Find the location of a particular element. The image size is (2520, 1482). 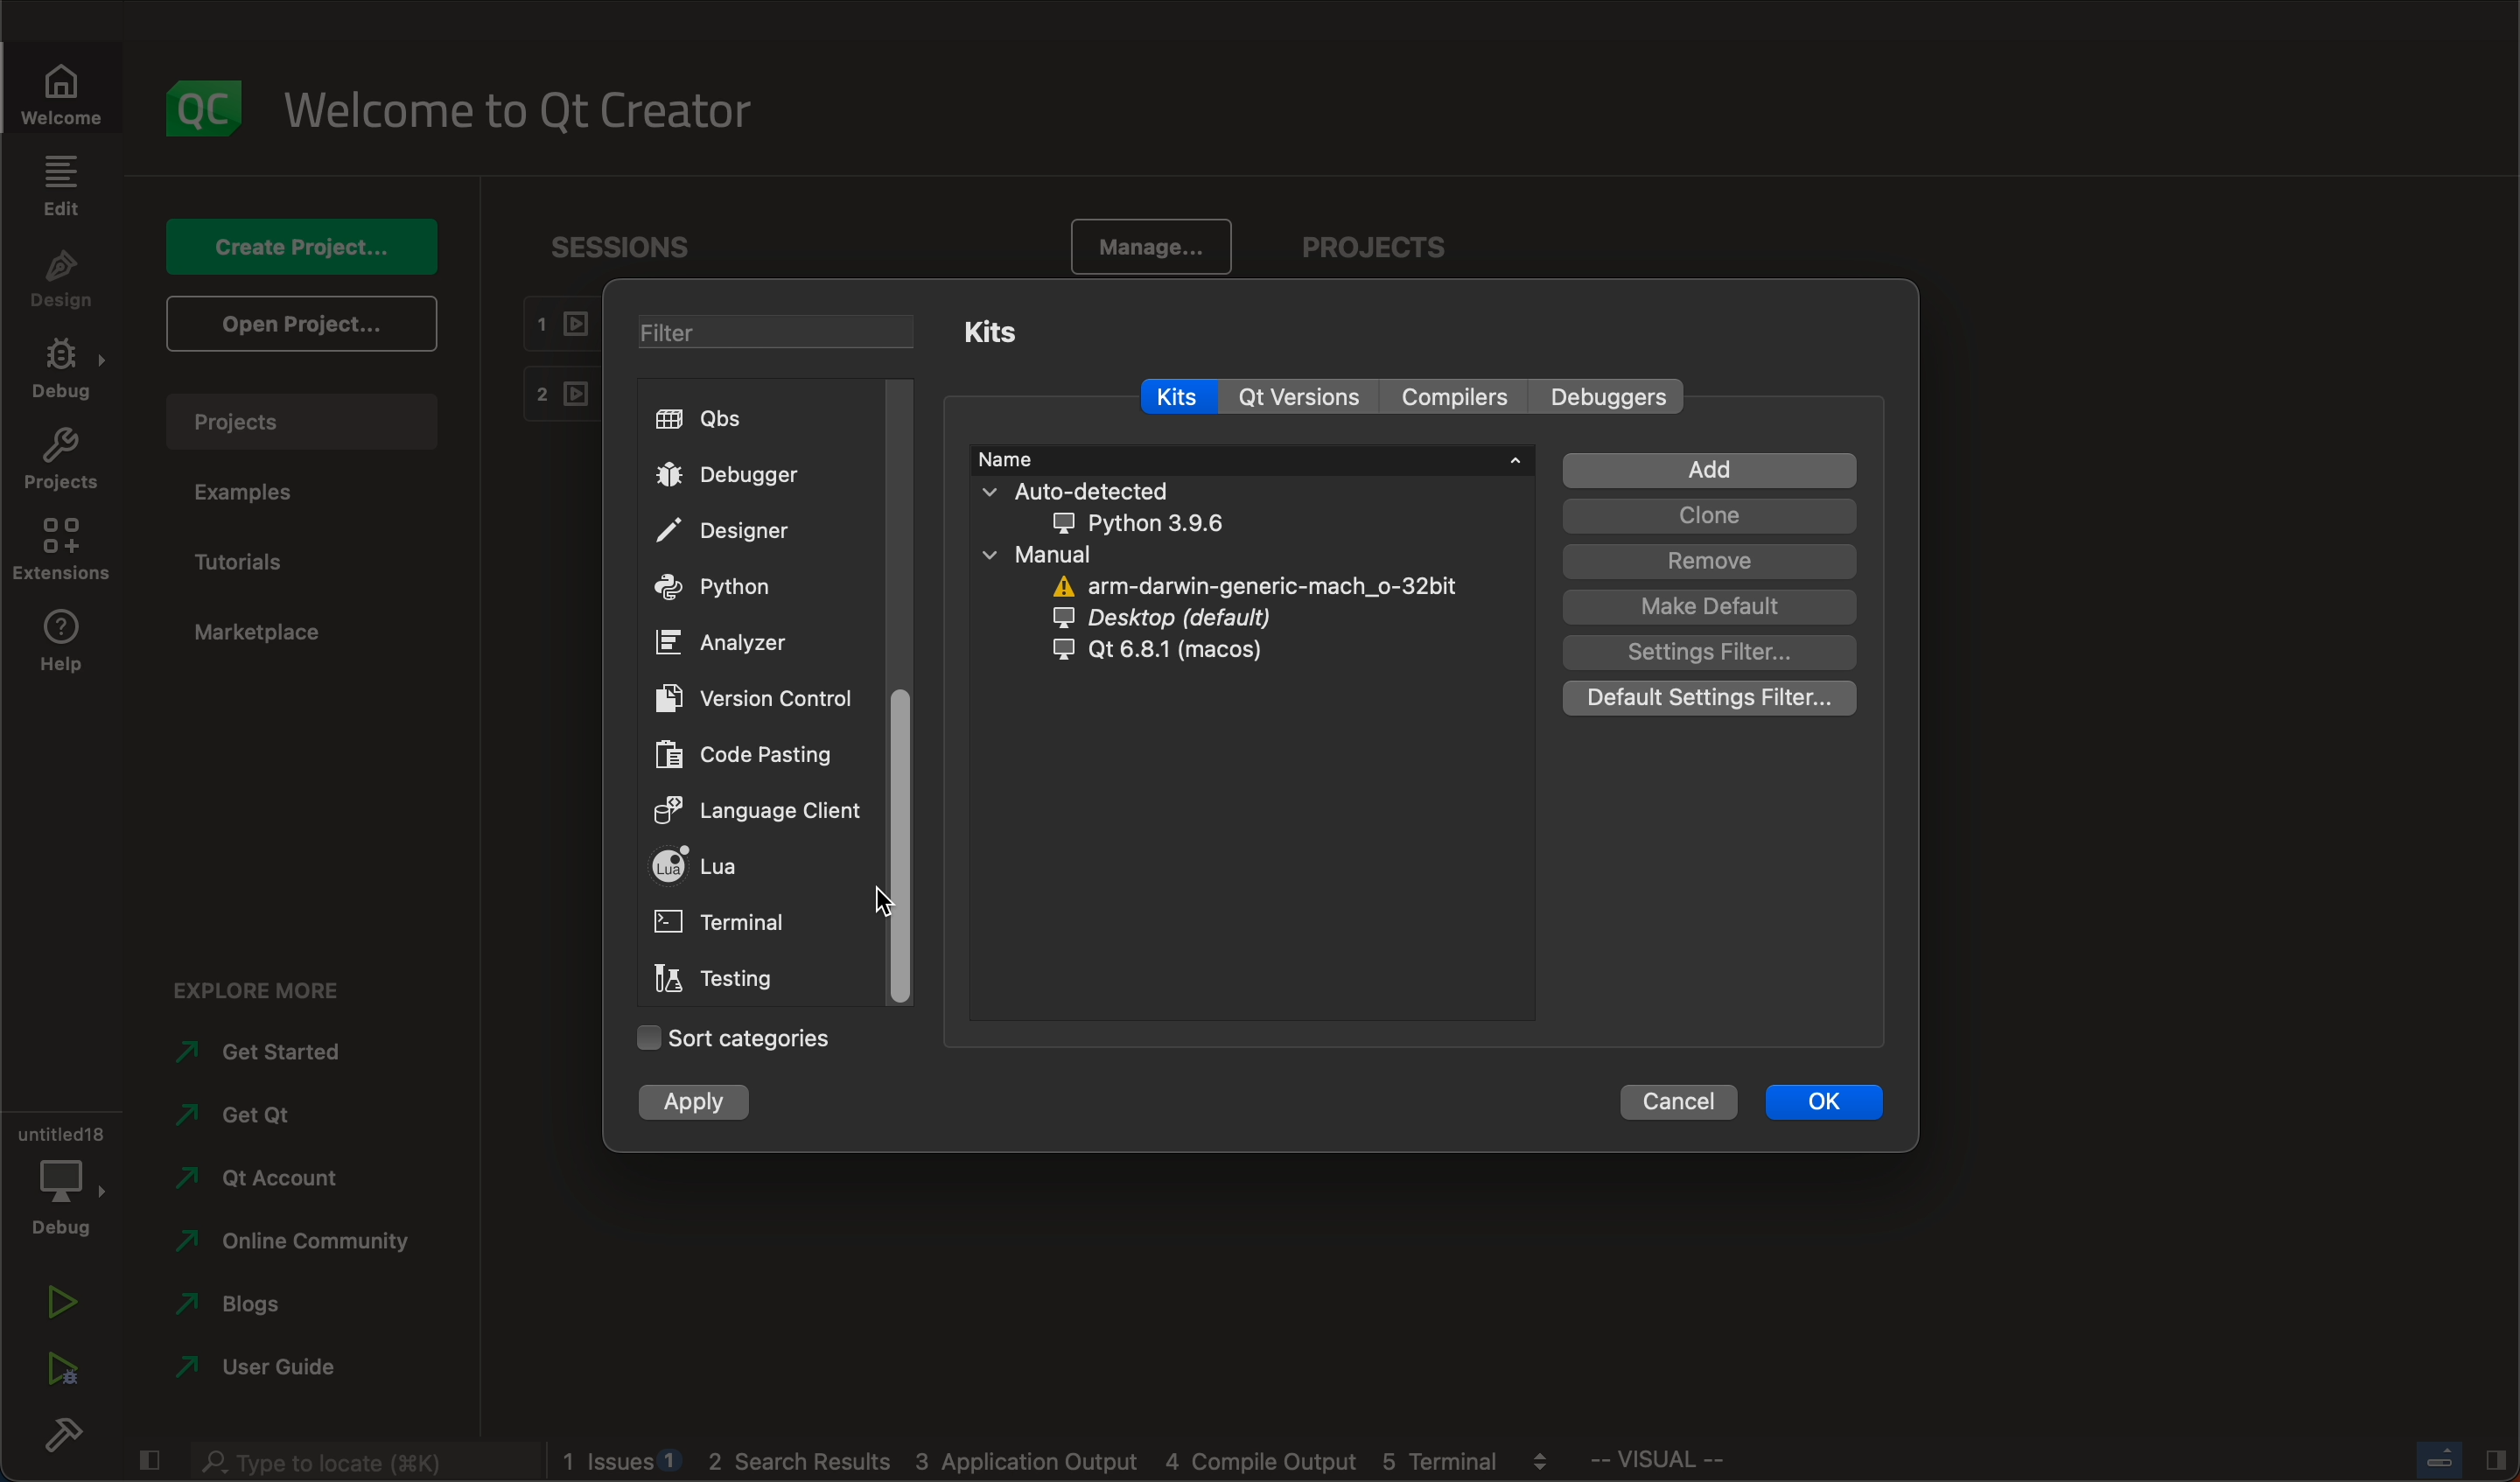

guide is located at coordinates (267, 1364).